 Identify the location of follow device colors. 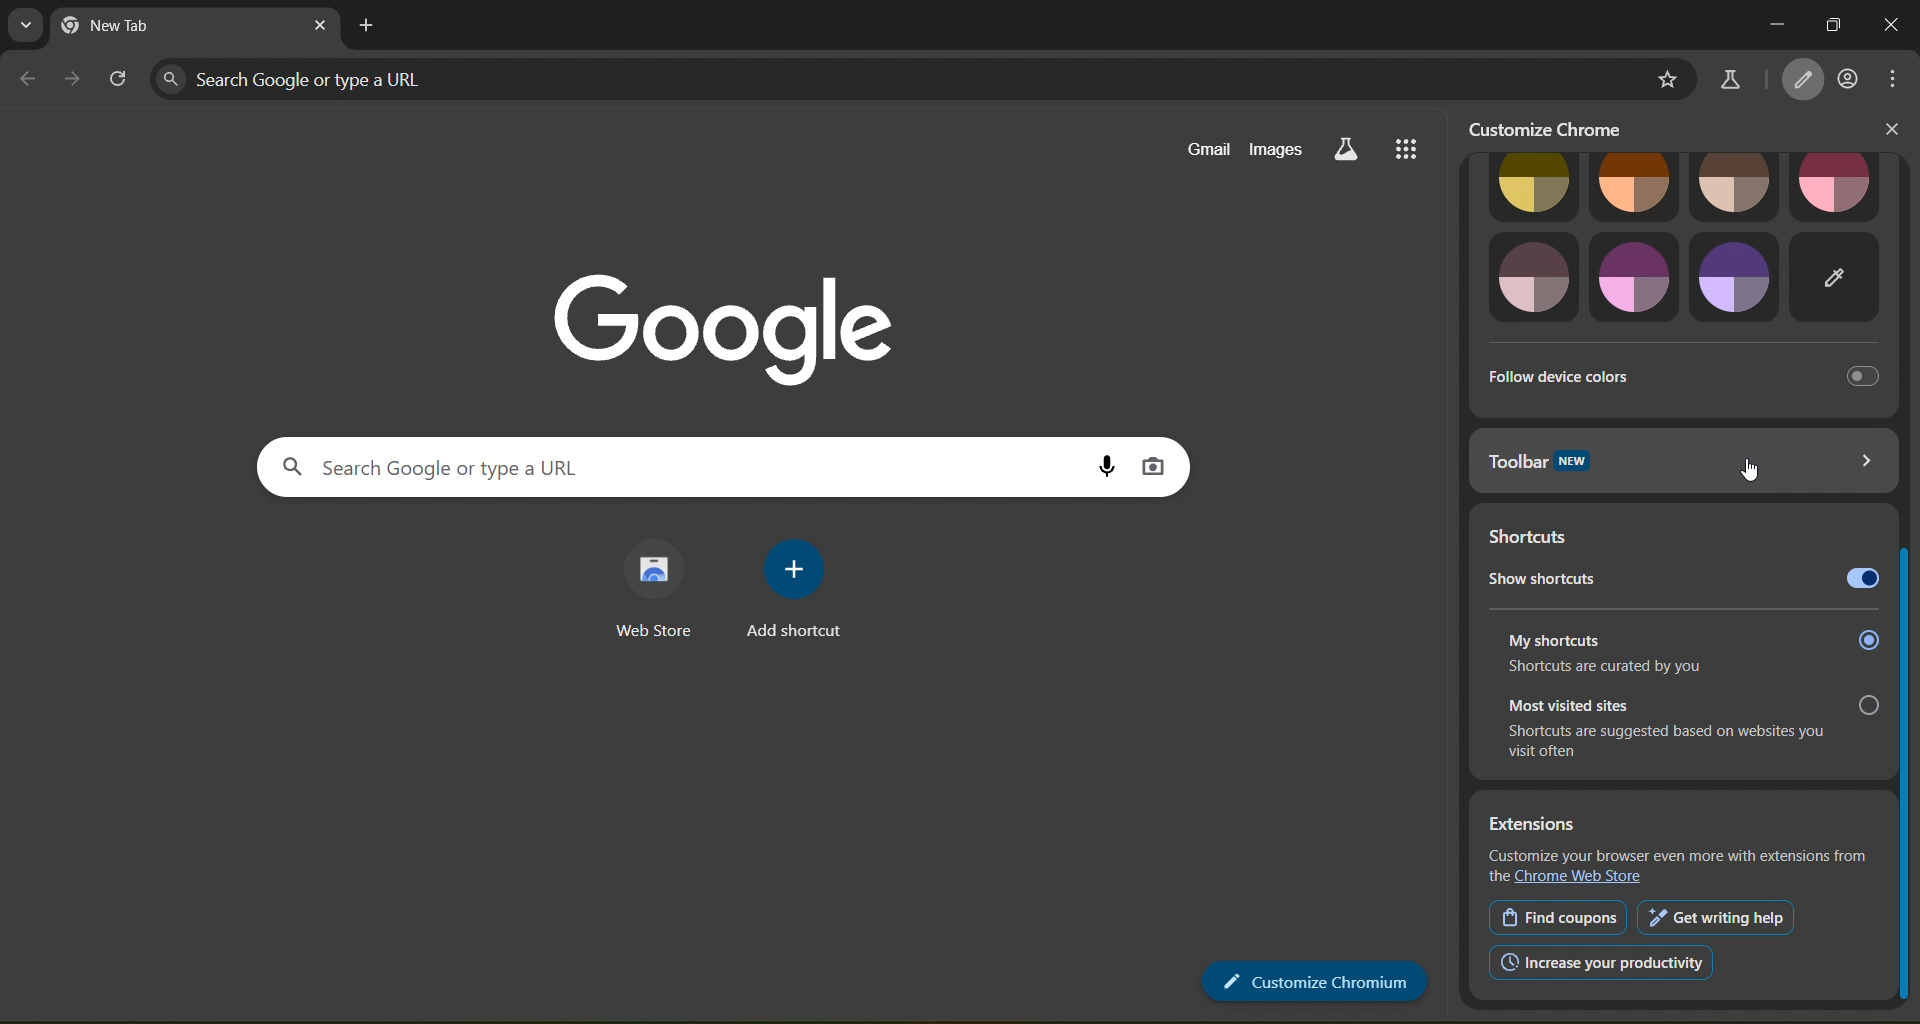
(1686, 374).